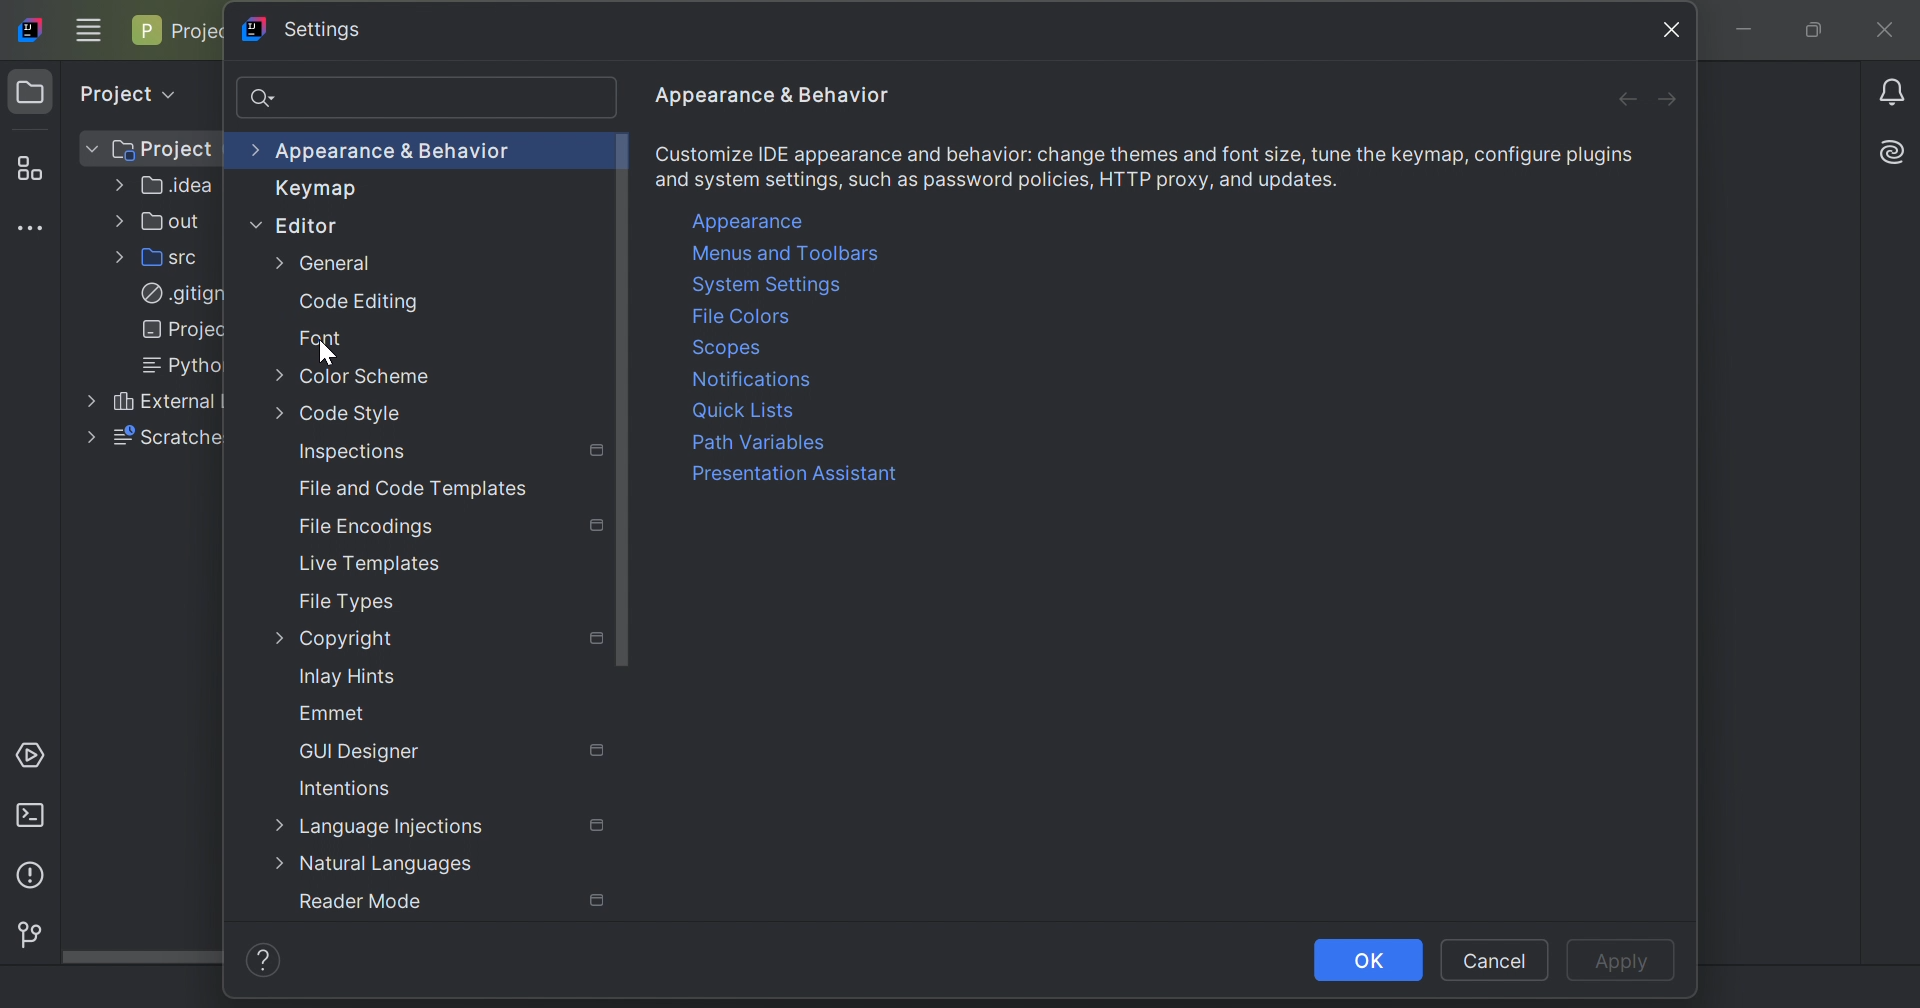 The width and height of the screenshot is (1920, 1008). Describe the element at coordinates (177, 329) in the screenshot. I see `projec` at that location.